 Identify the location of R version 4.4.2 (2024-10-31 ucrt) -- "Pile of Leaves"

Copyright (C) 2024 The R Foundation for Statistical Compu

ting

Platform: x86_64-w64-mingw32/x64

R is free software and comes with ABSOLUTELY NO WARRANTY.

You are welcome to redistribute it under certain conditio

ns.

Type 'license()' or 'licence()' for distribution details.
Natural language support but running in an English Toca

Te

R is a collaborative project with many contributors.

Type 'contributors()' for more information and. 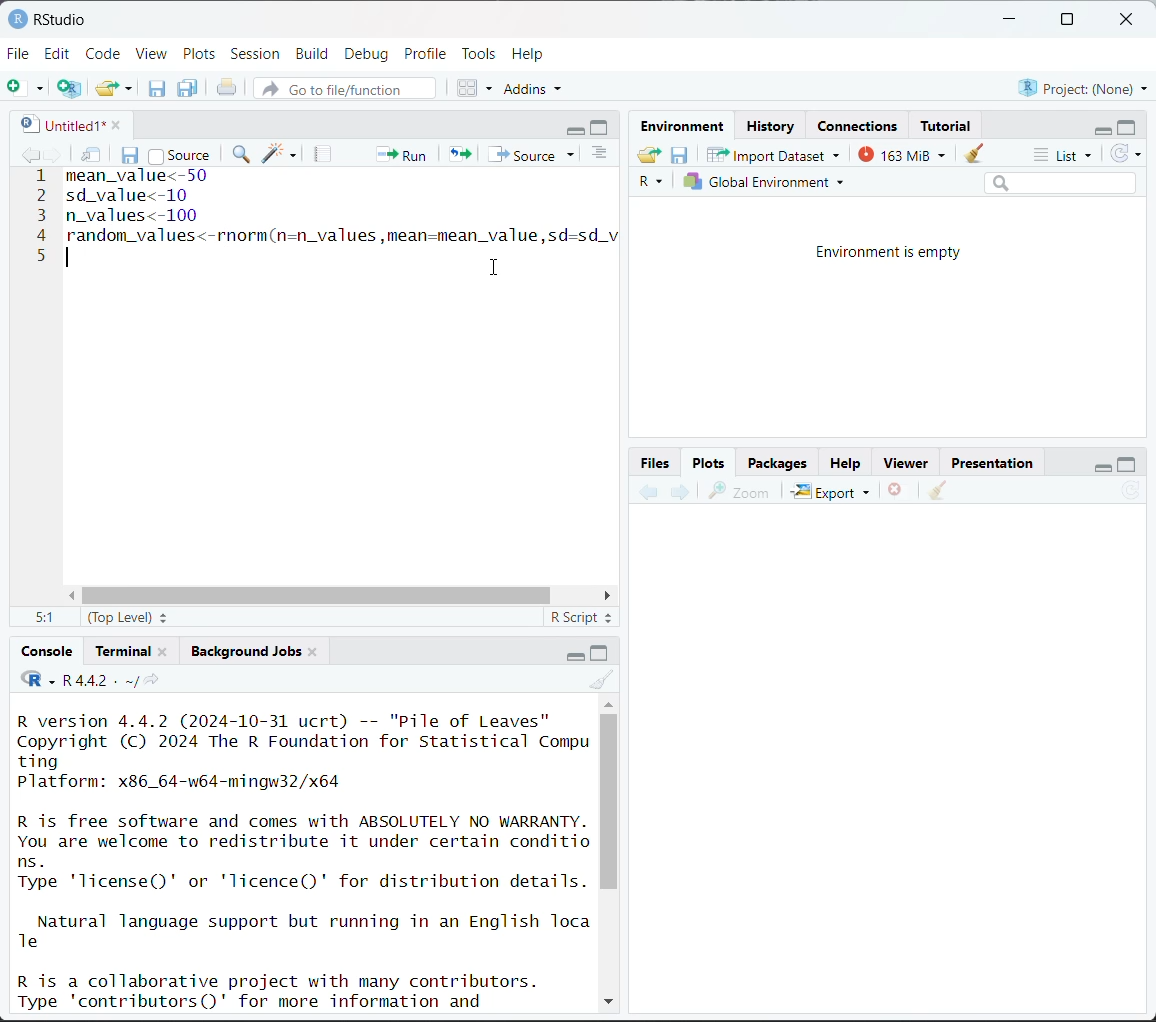
(305, 859).